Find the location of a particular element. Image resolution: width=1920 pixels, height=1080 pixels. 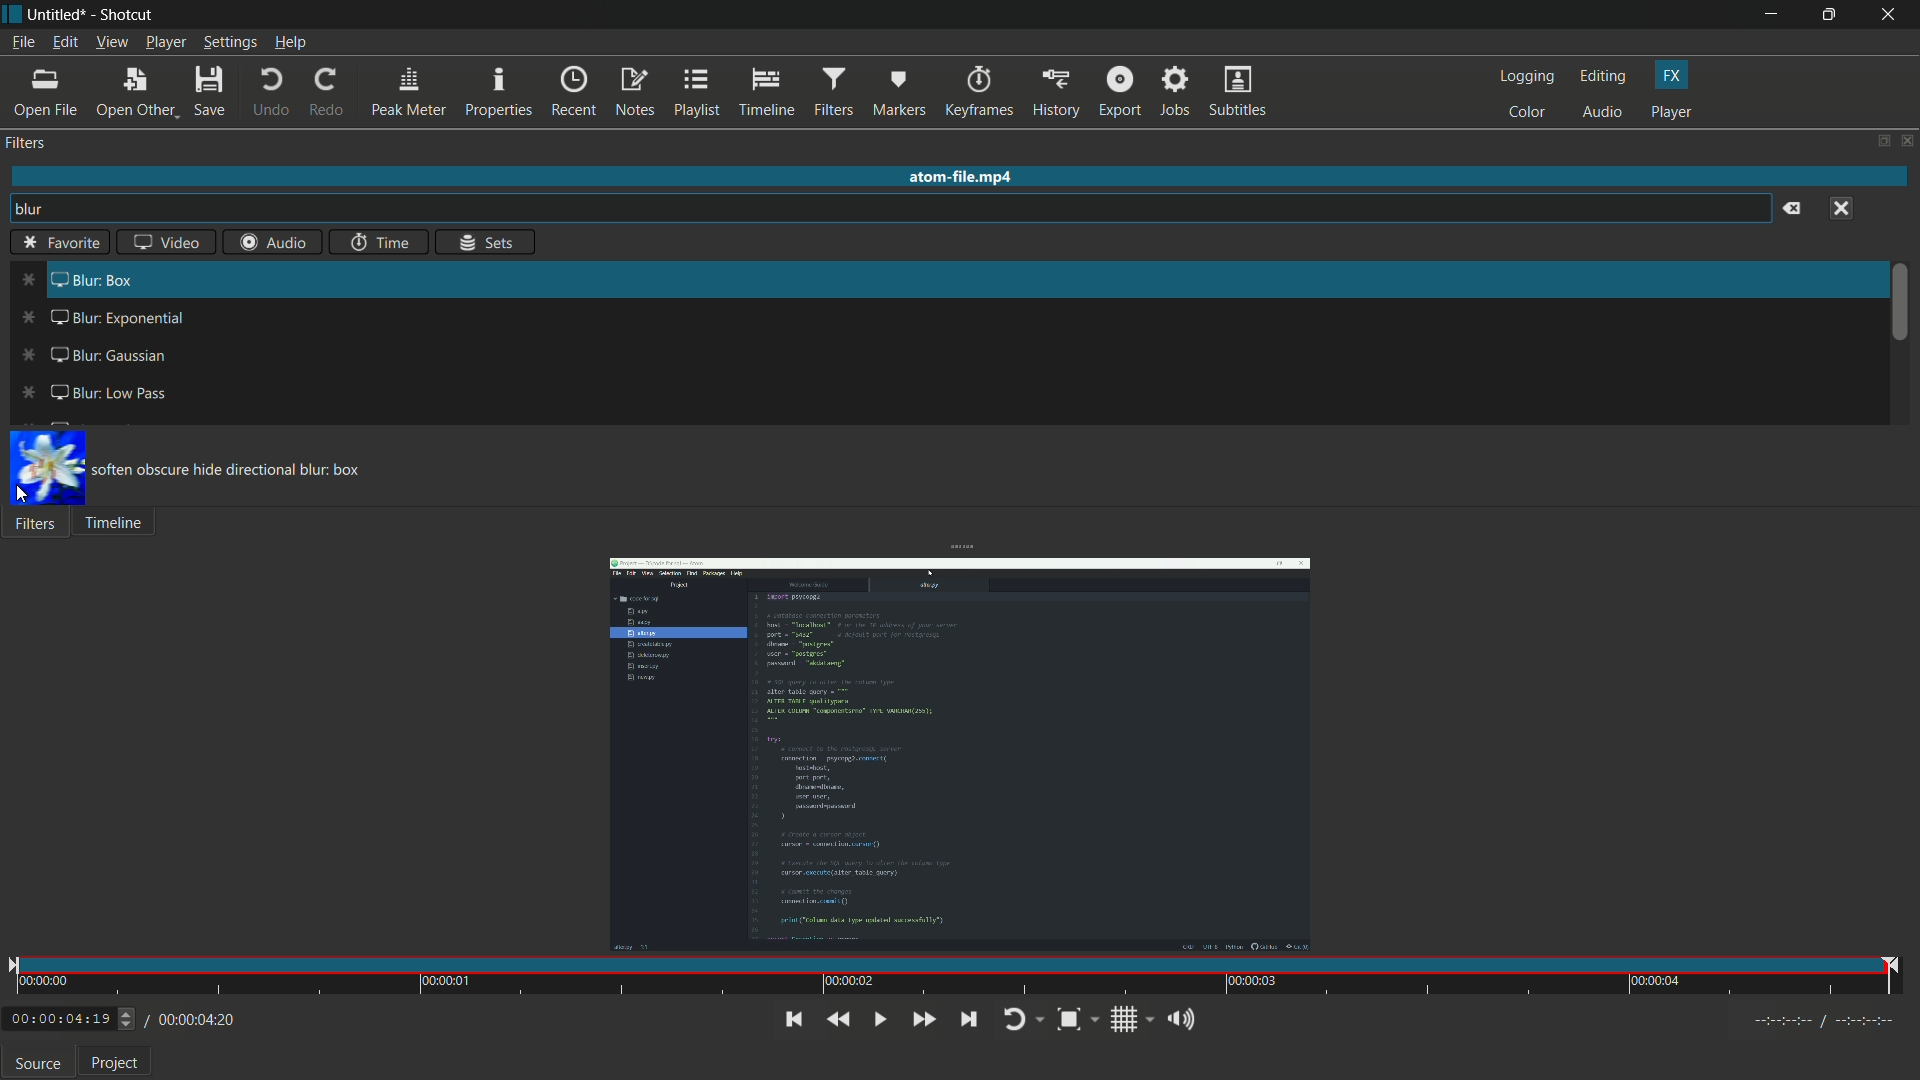

soften obscure hide directional blur: box is located at coordinates (233, 471).